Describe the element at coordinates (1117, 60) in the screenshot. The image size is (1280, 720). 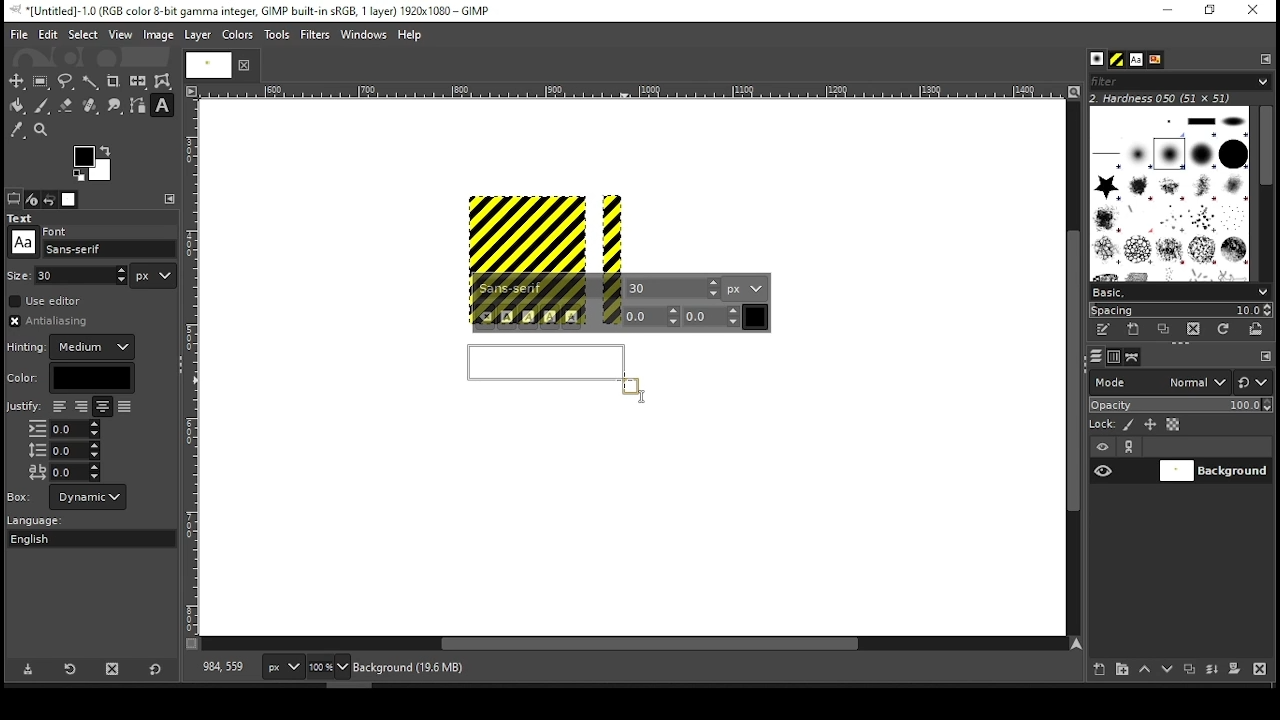
I see `pattern` at that location.